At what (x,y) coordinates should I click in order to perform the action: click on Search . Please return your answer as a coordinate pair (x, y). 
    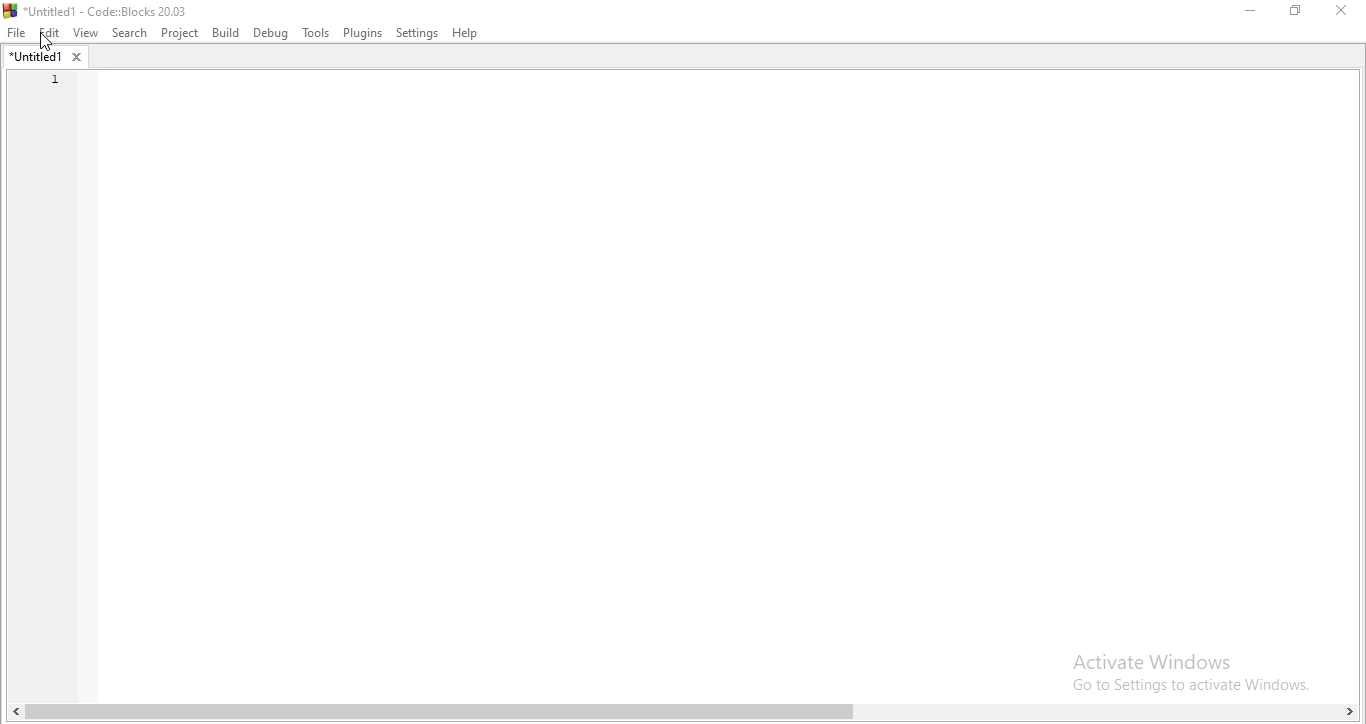
    Looking at the image, I should click on (129, 34).